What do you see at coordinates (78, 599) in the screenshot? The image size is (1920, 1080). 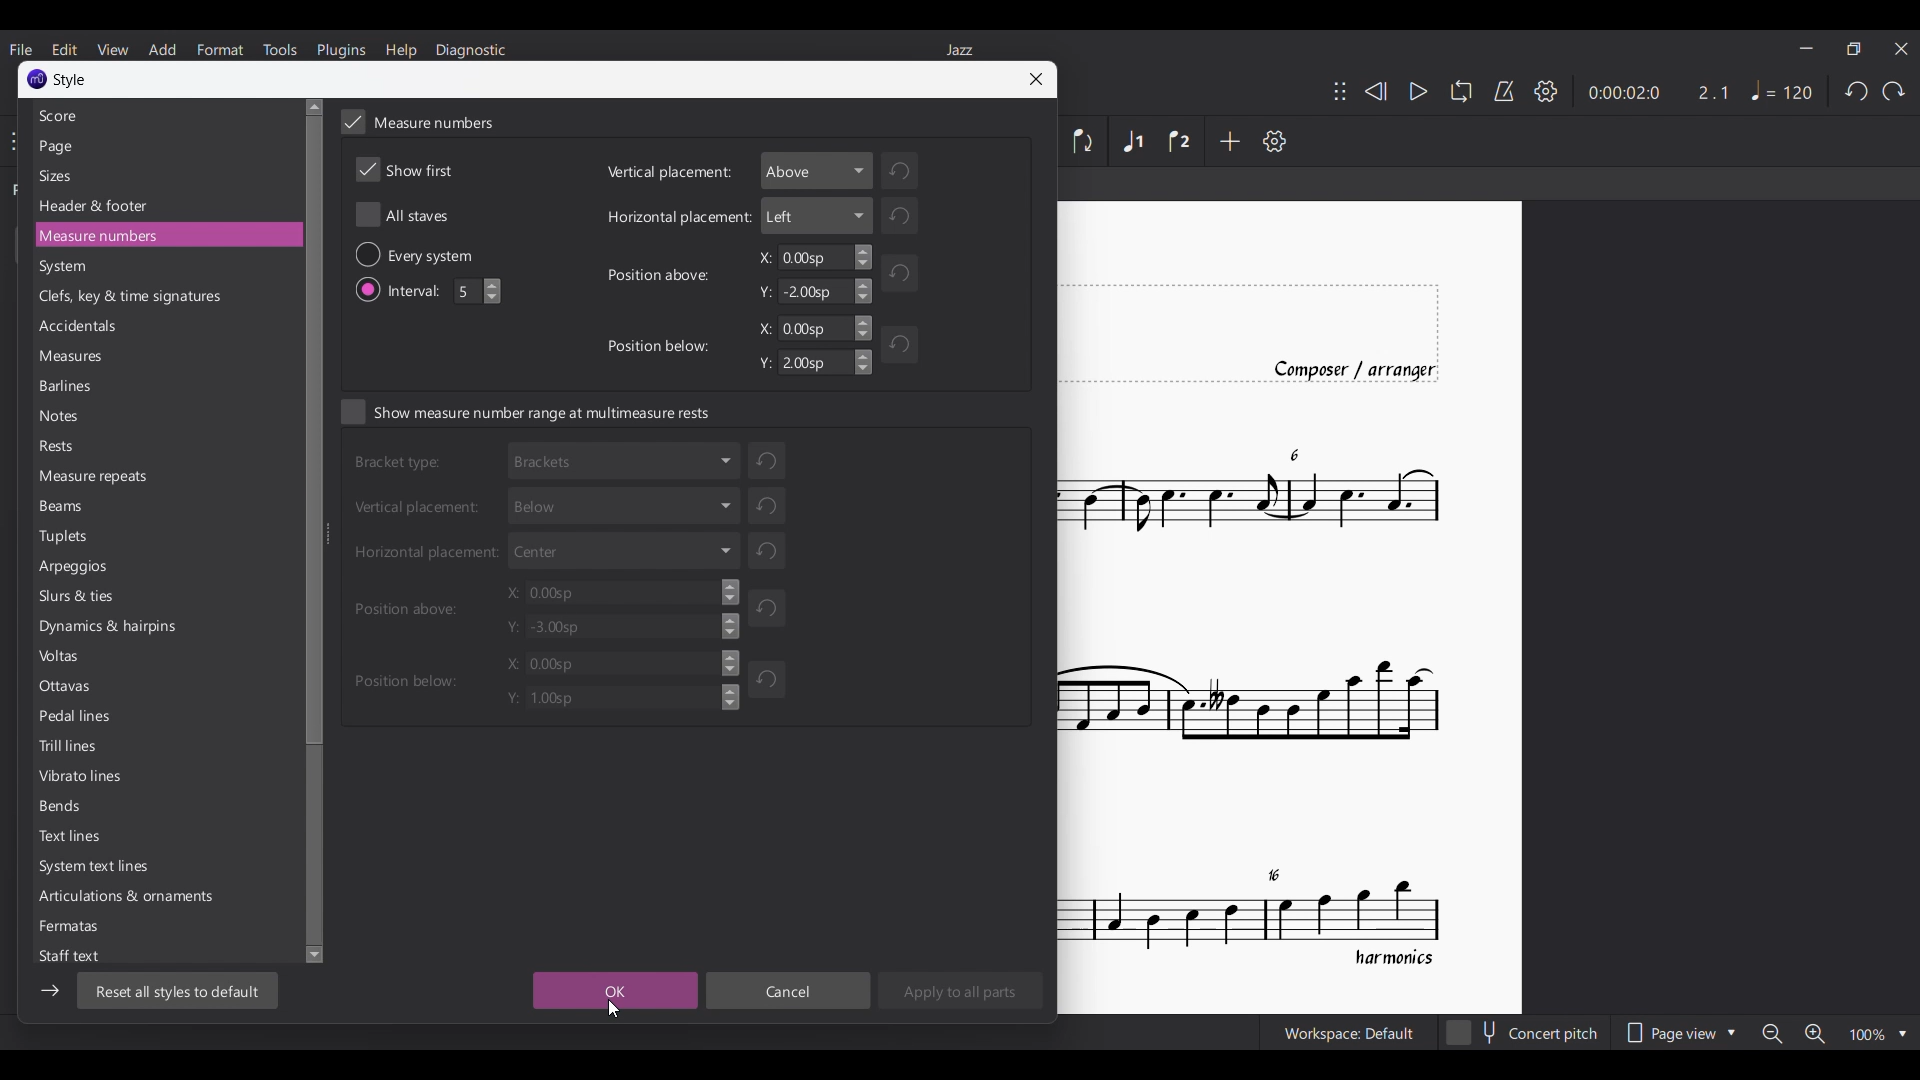 I see `Slurs` at bounding box center [78, 599].